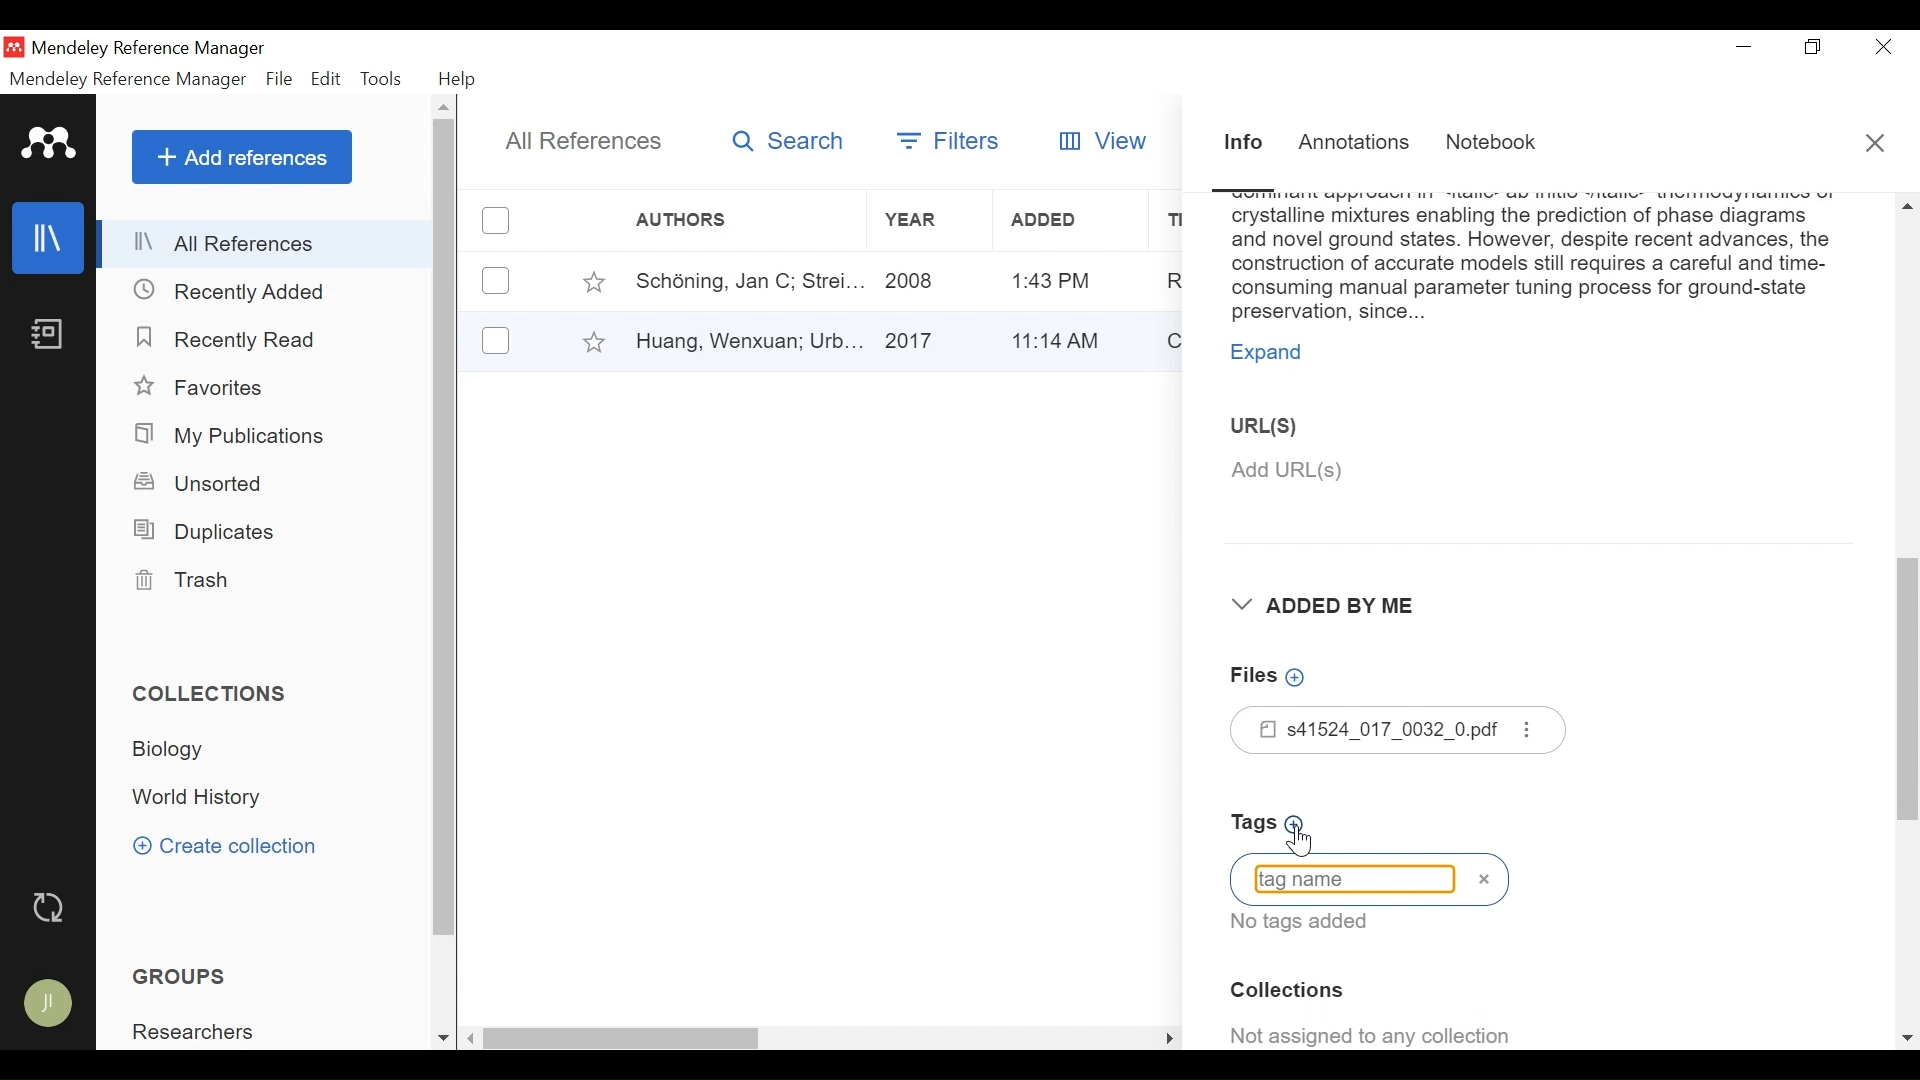 The width and height of the screenshot is (1920, 1080). I want to click on Duplicates, so click(202, 532).